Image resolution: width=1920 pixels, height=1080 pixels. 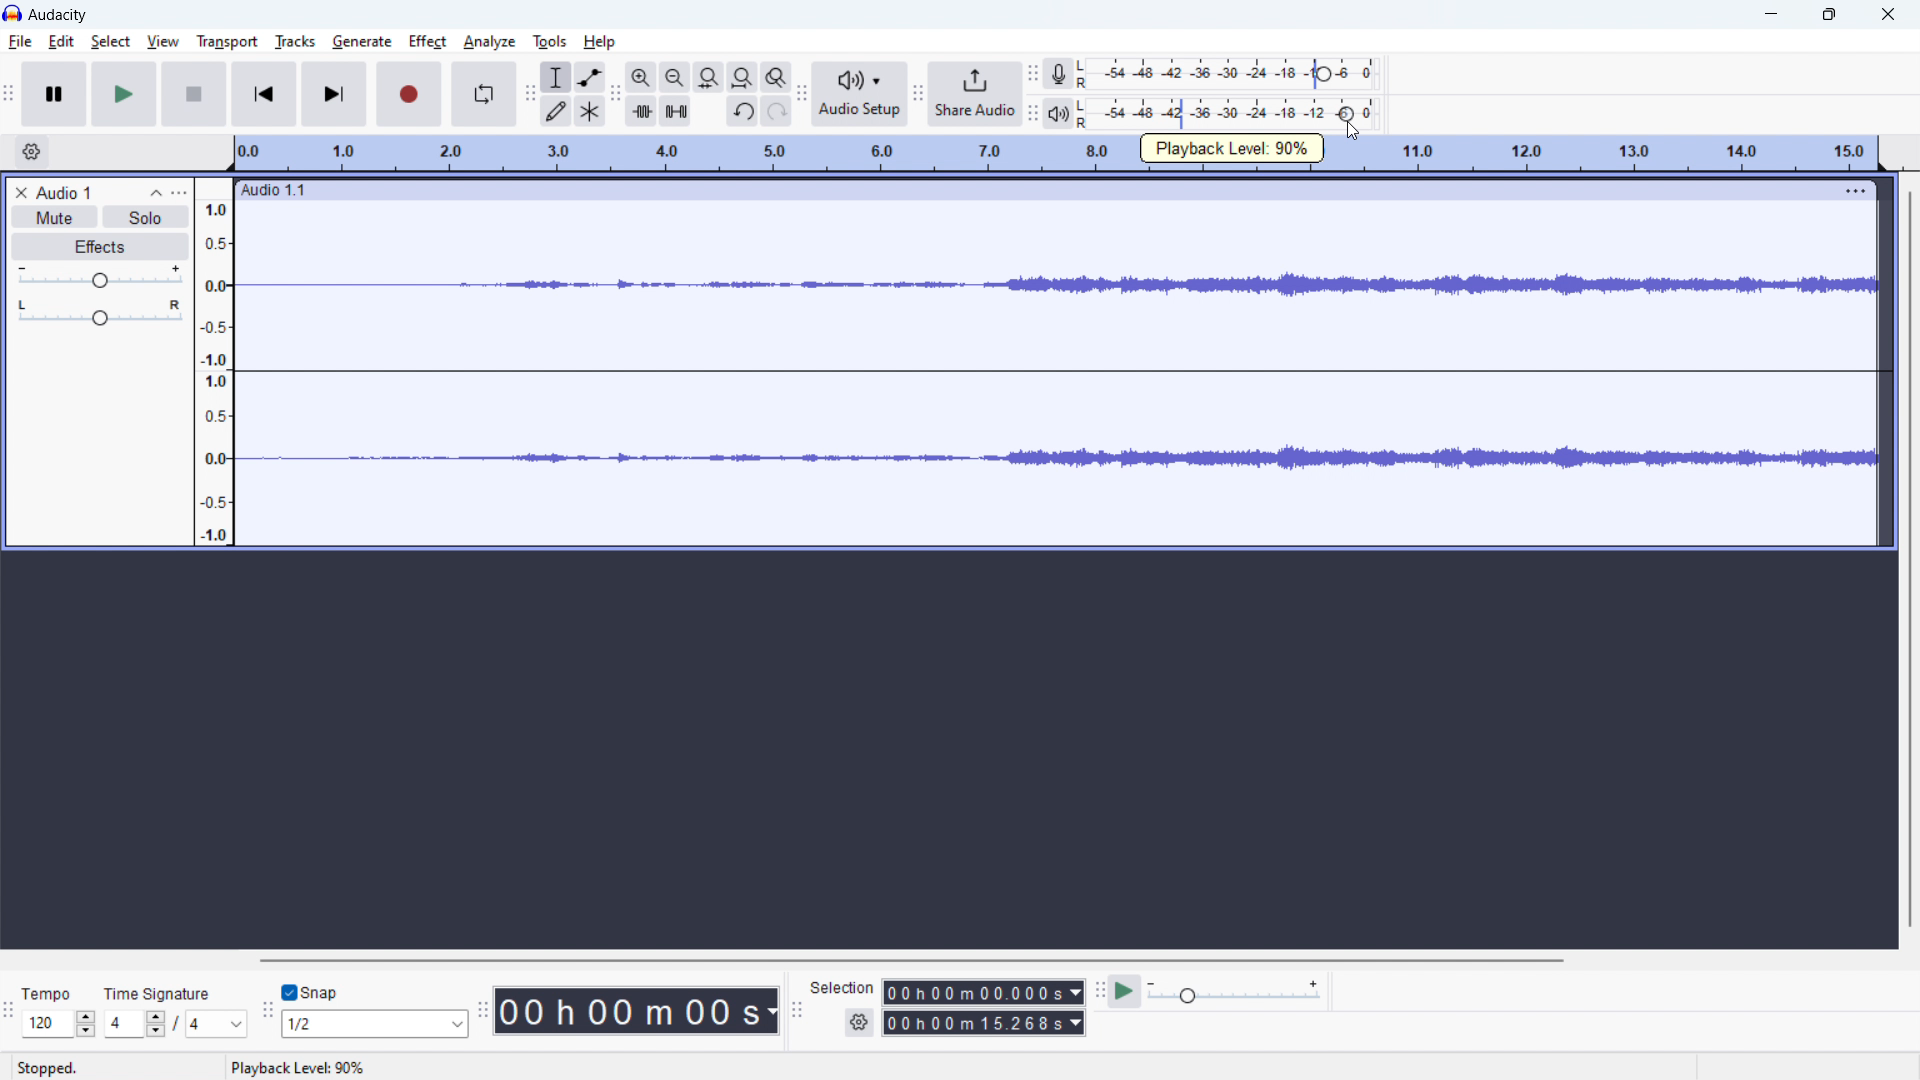 What do you see at coordinates (981, 991) in the screenshot?
I see `start time` at bounding box center [981, 991].